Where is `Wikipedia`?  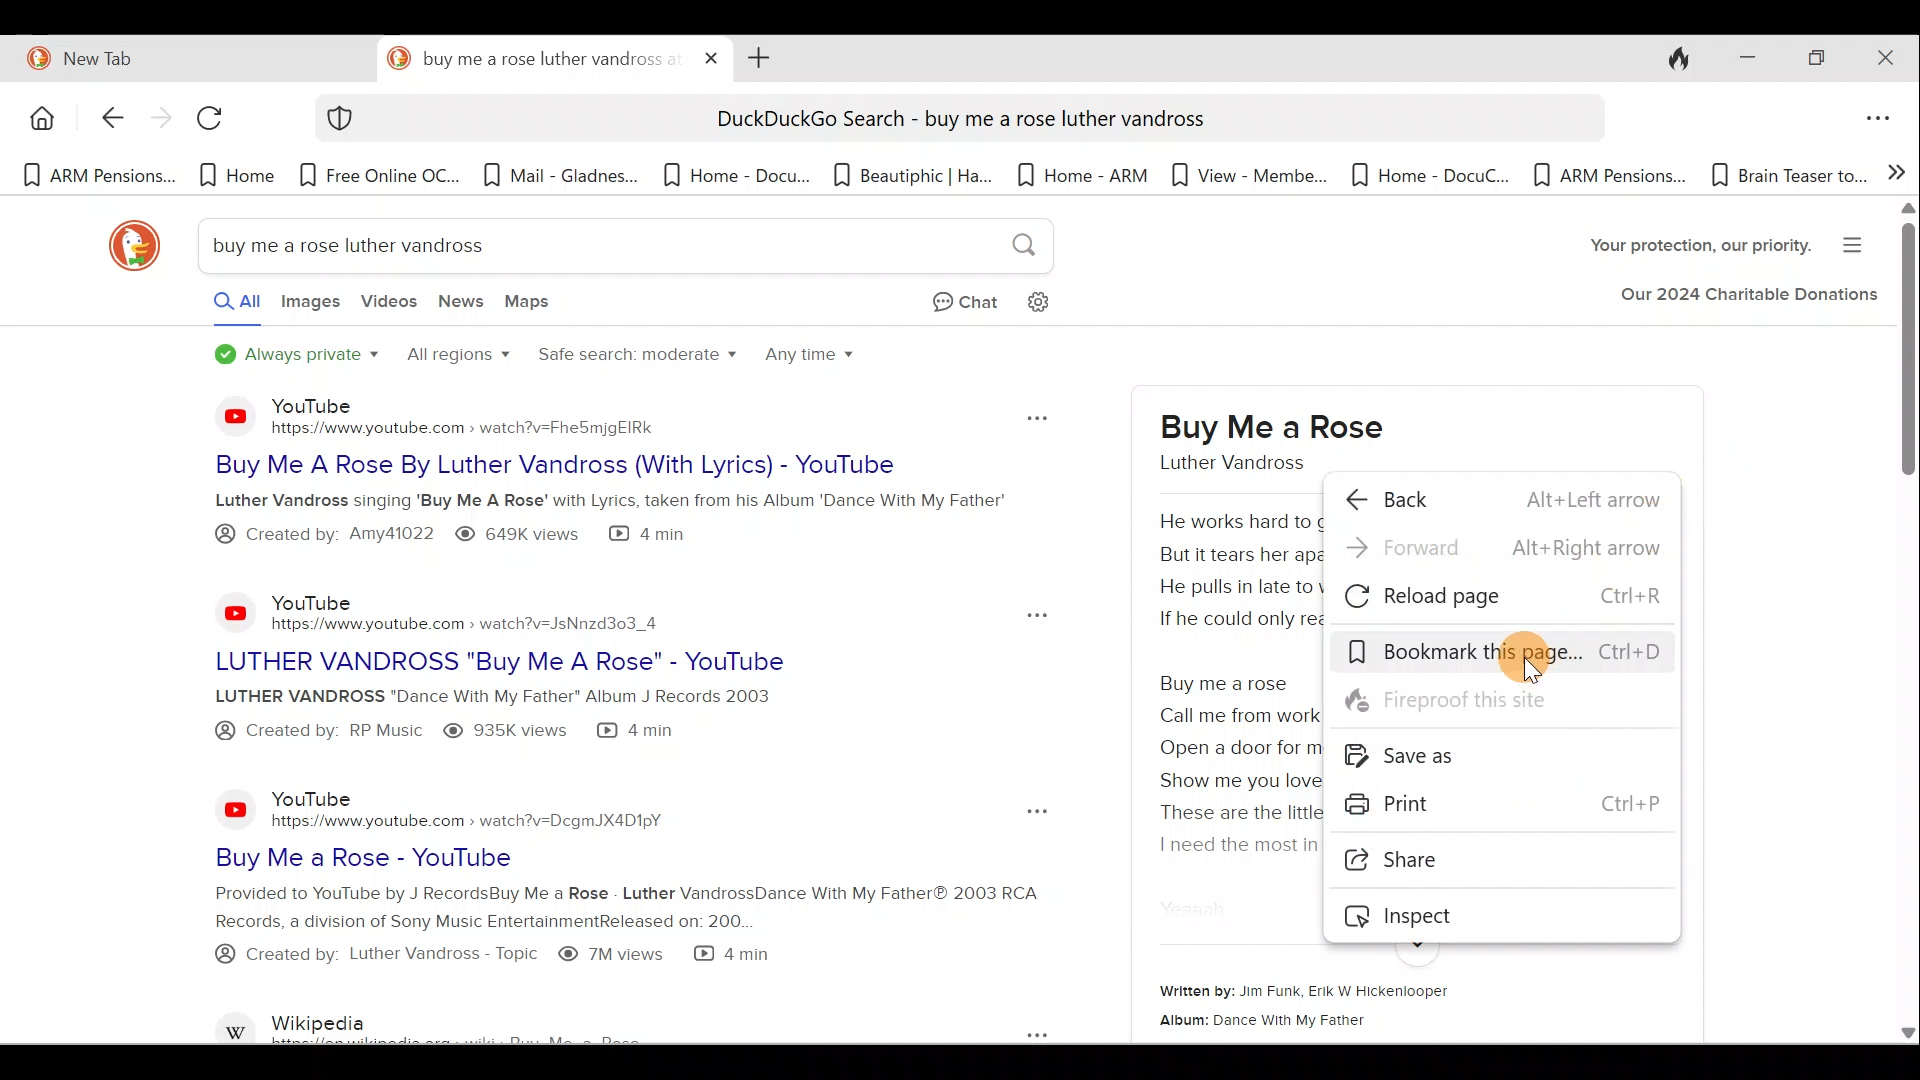
Wikipedia is located at coordinates (506, 1024).